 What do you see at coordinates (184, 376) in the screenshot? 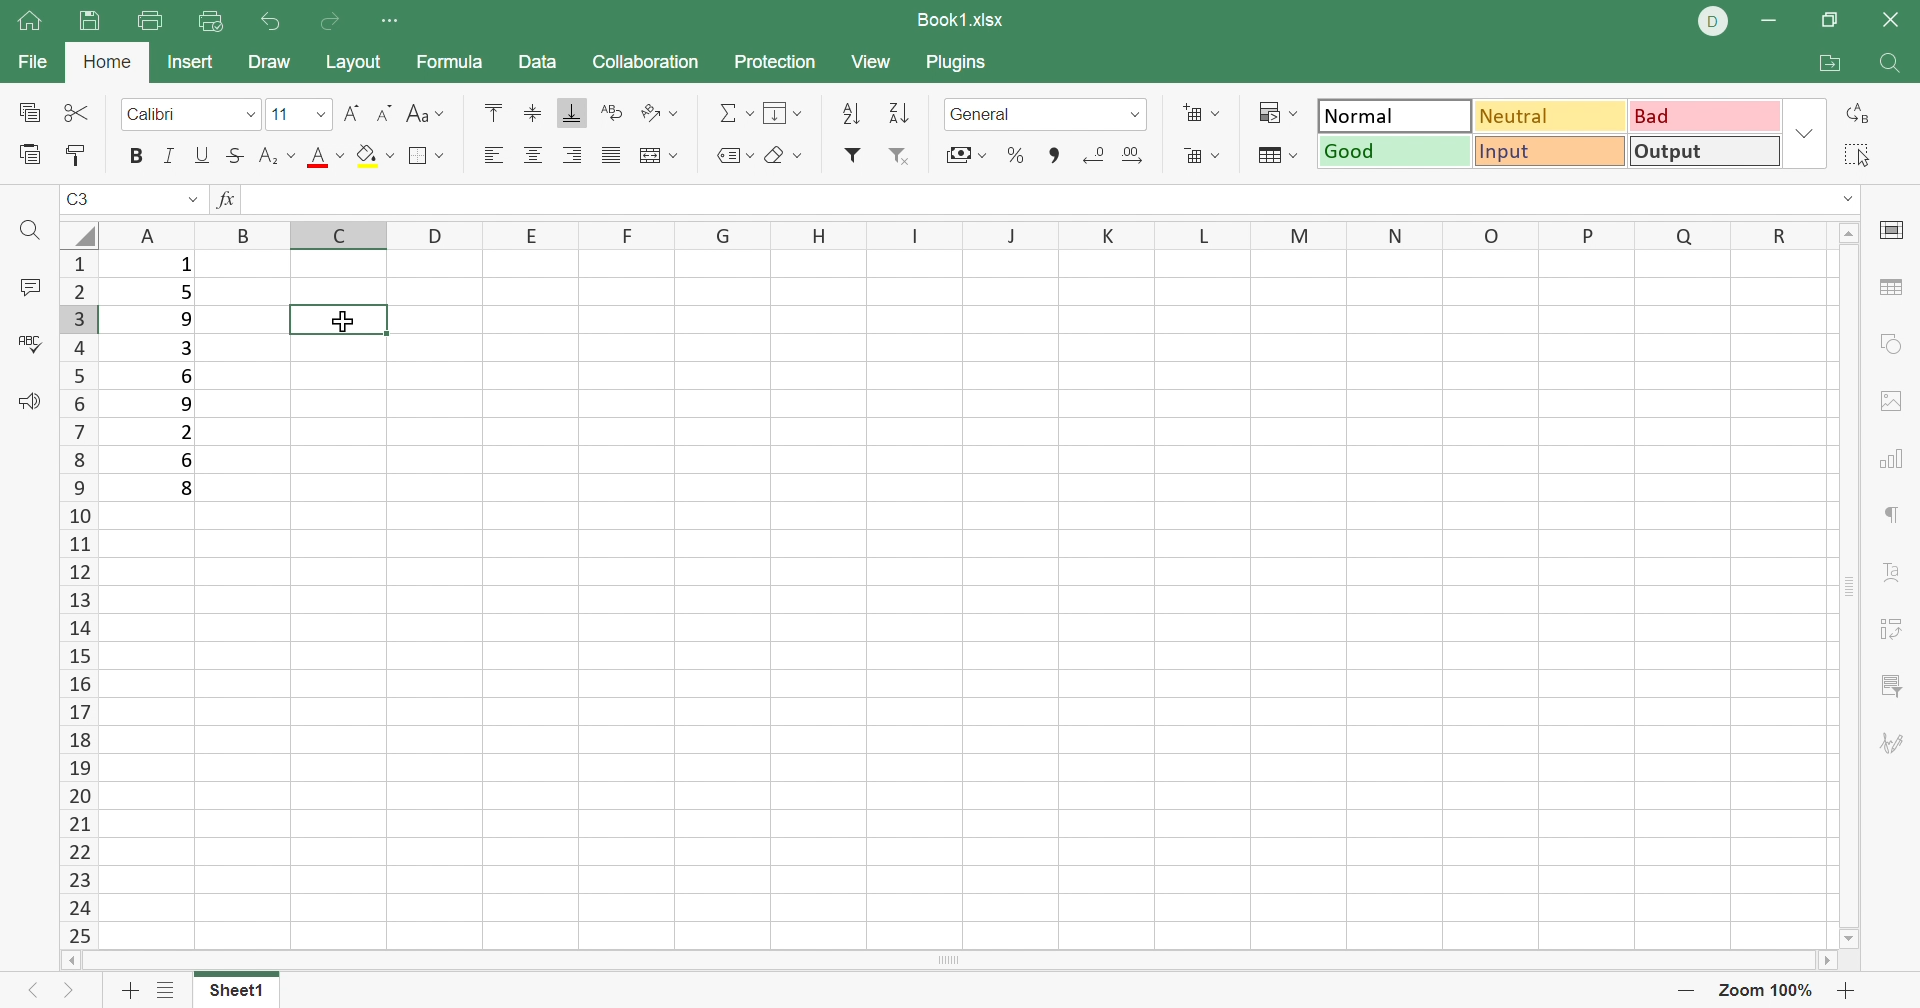
I see `6` at bounding box center [184, 376].